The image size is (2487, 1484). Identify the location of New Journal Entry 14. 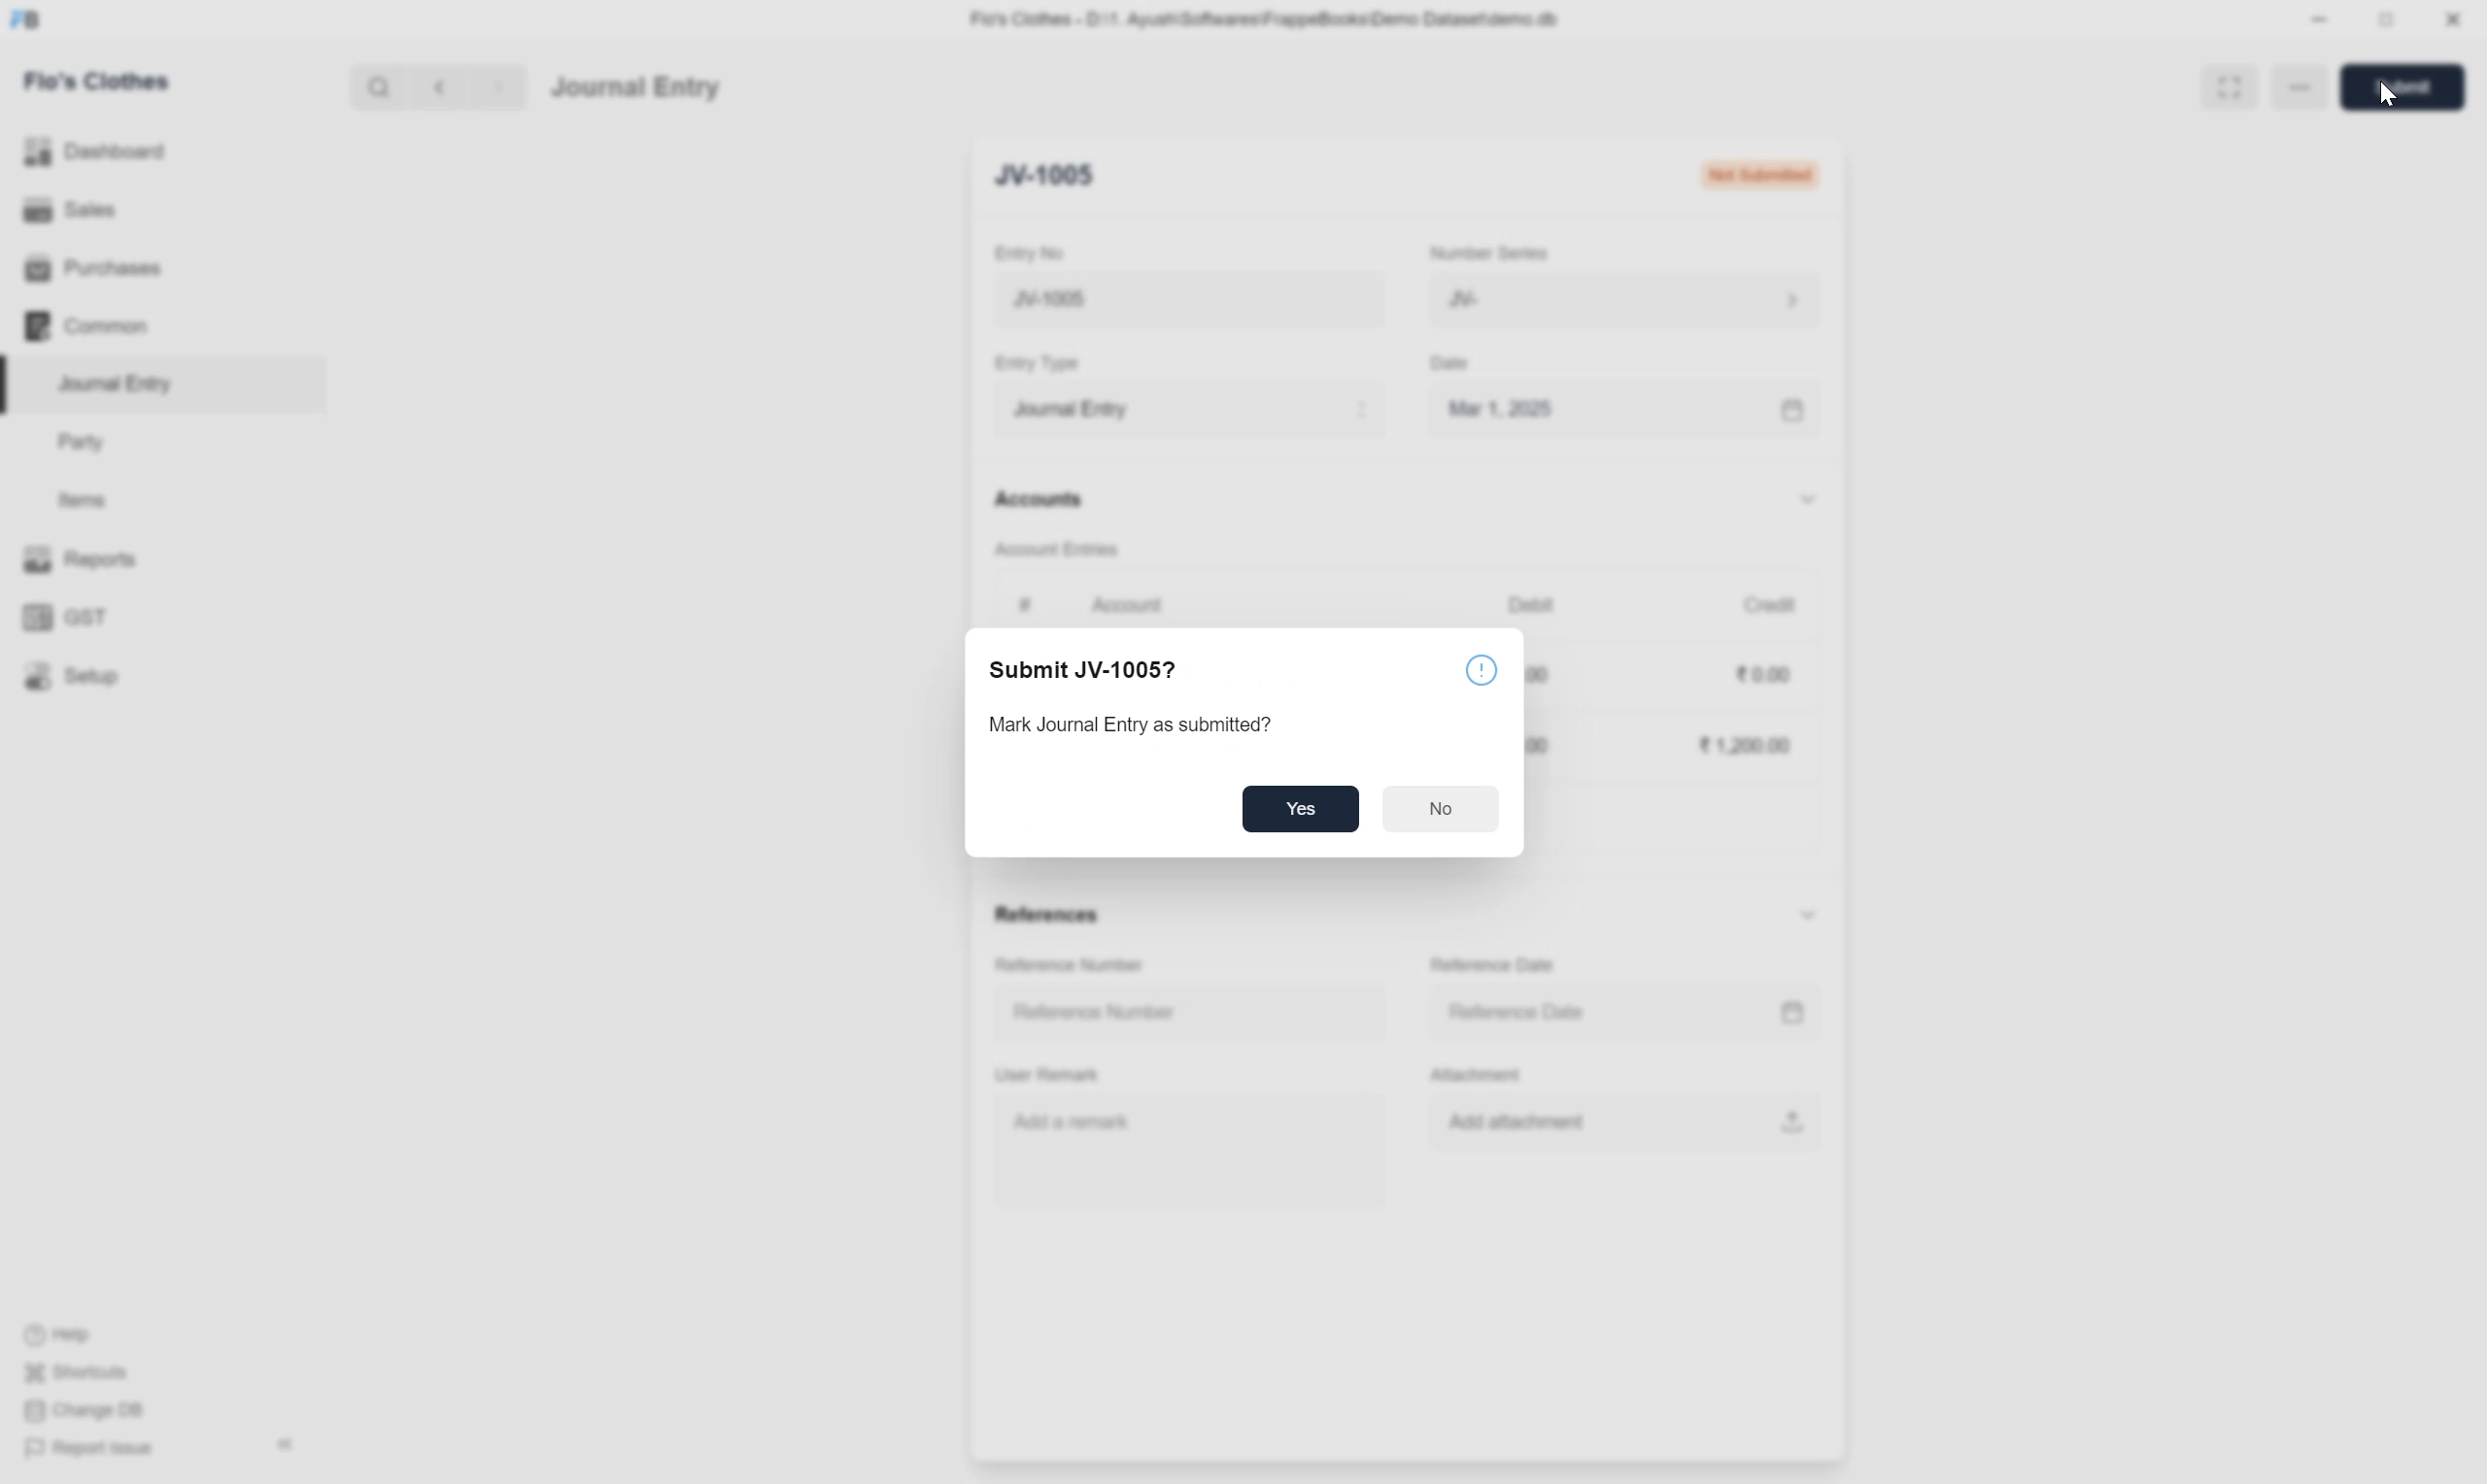
(1141, 300).